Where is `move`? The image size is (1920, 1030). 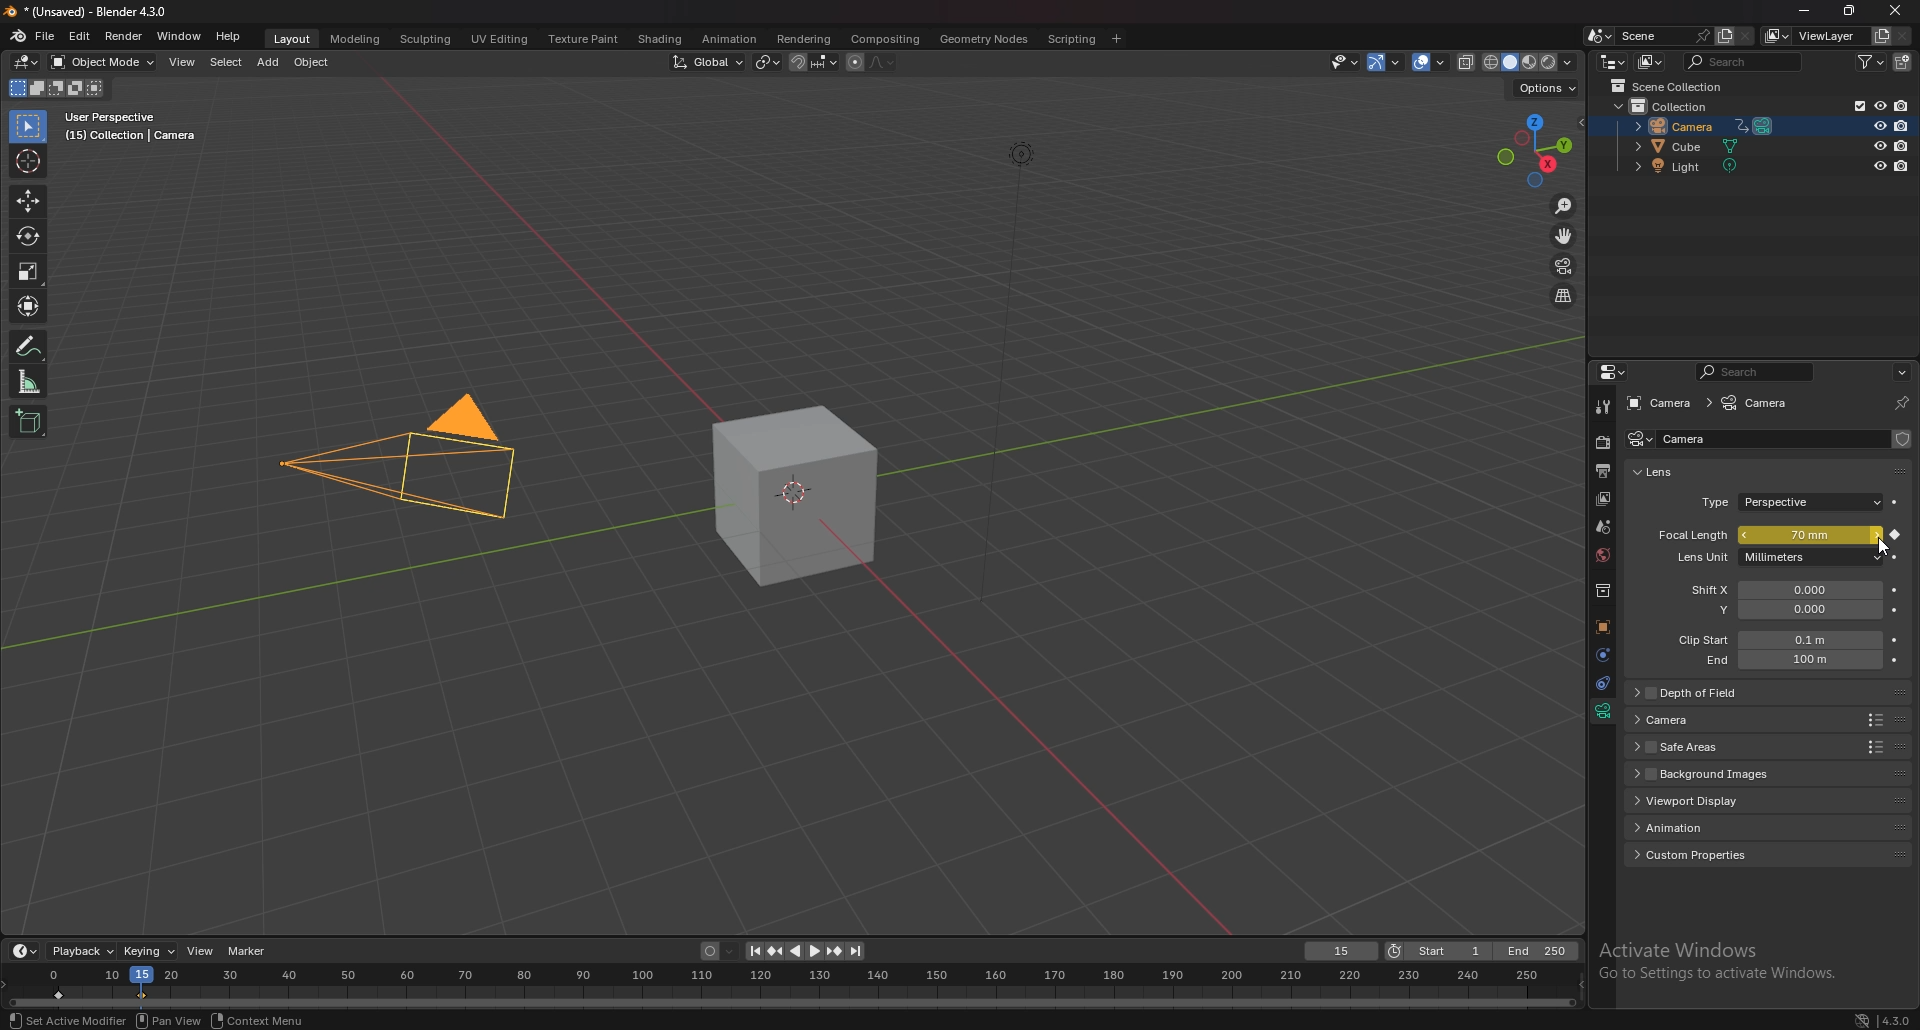
move is located at coordinates (29, 200).